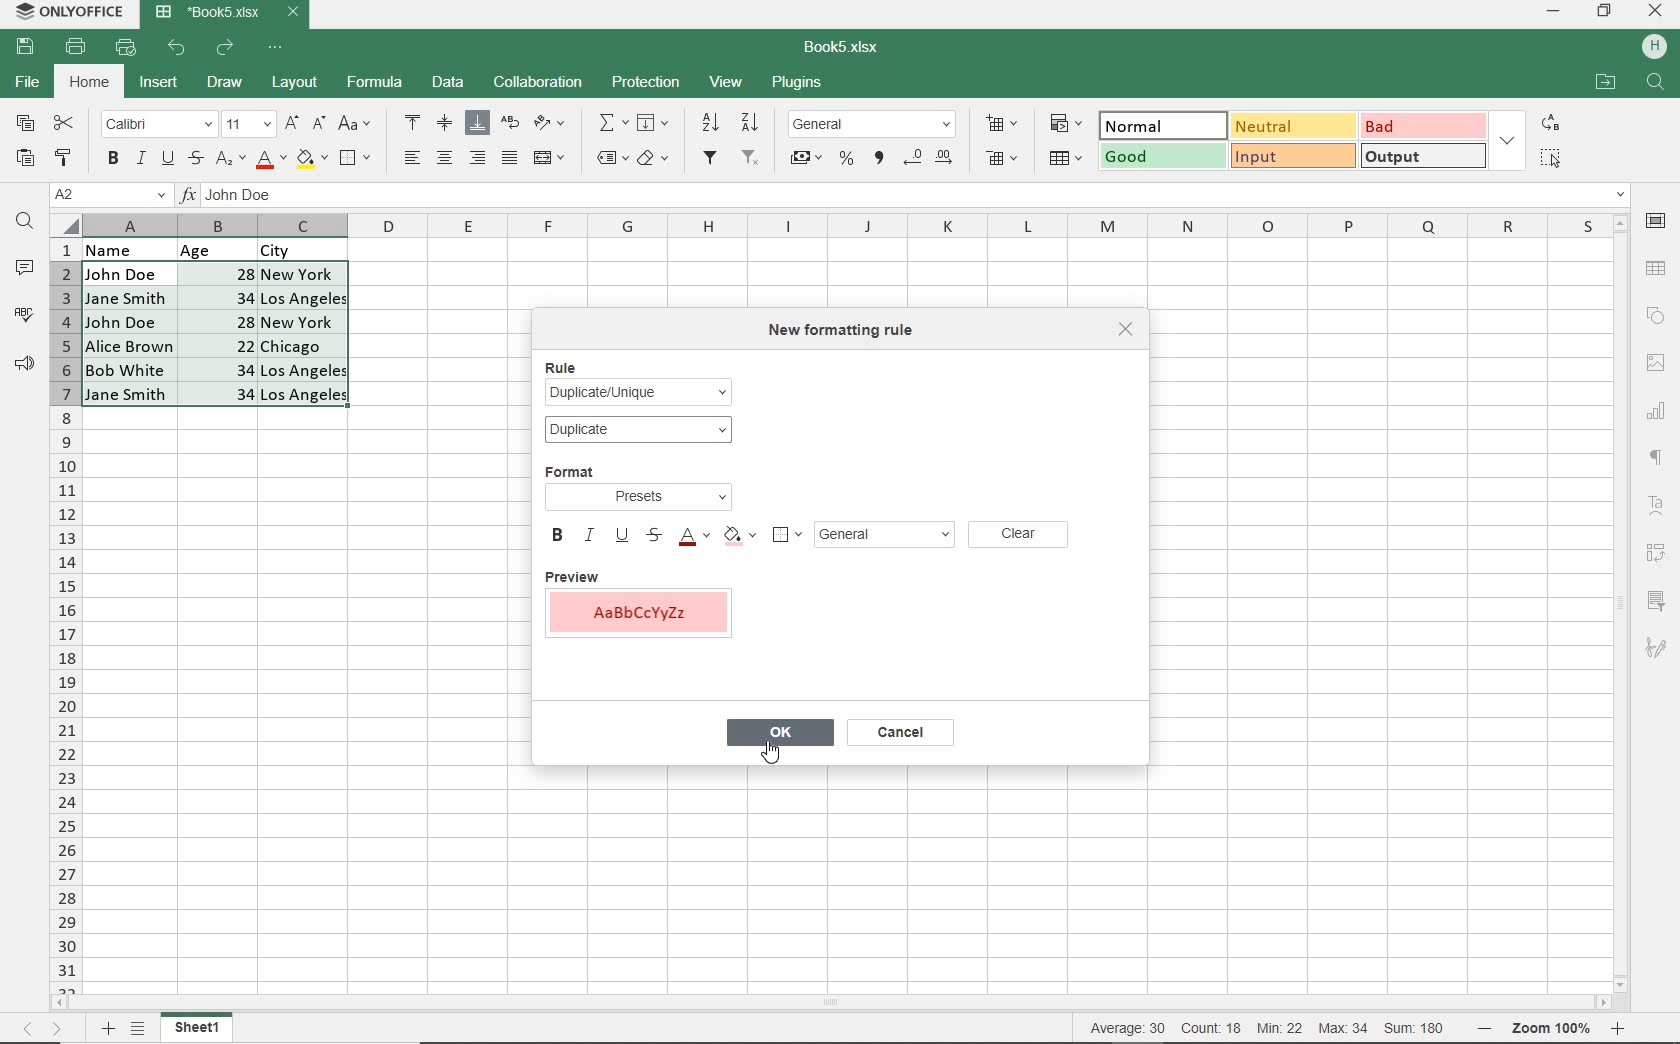 Image resolution: width=1680 pixels, height=1044 pixels. Describe the element at coordinates (25, 83) in the screenshot. I see `FILE` at that location.